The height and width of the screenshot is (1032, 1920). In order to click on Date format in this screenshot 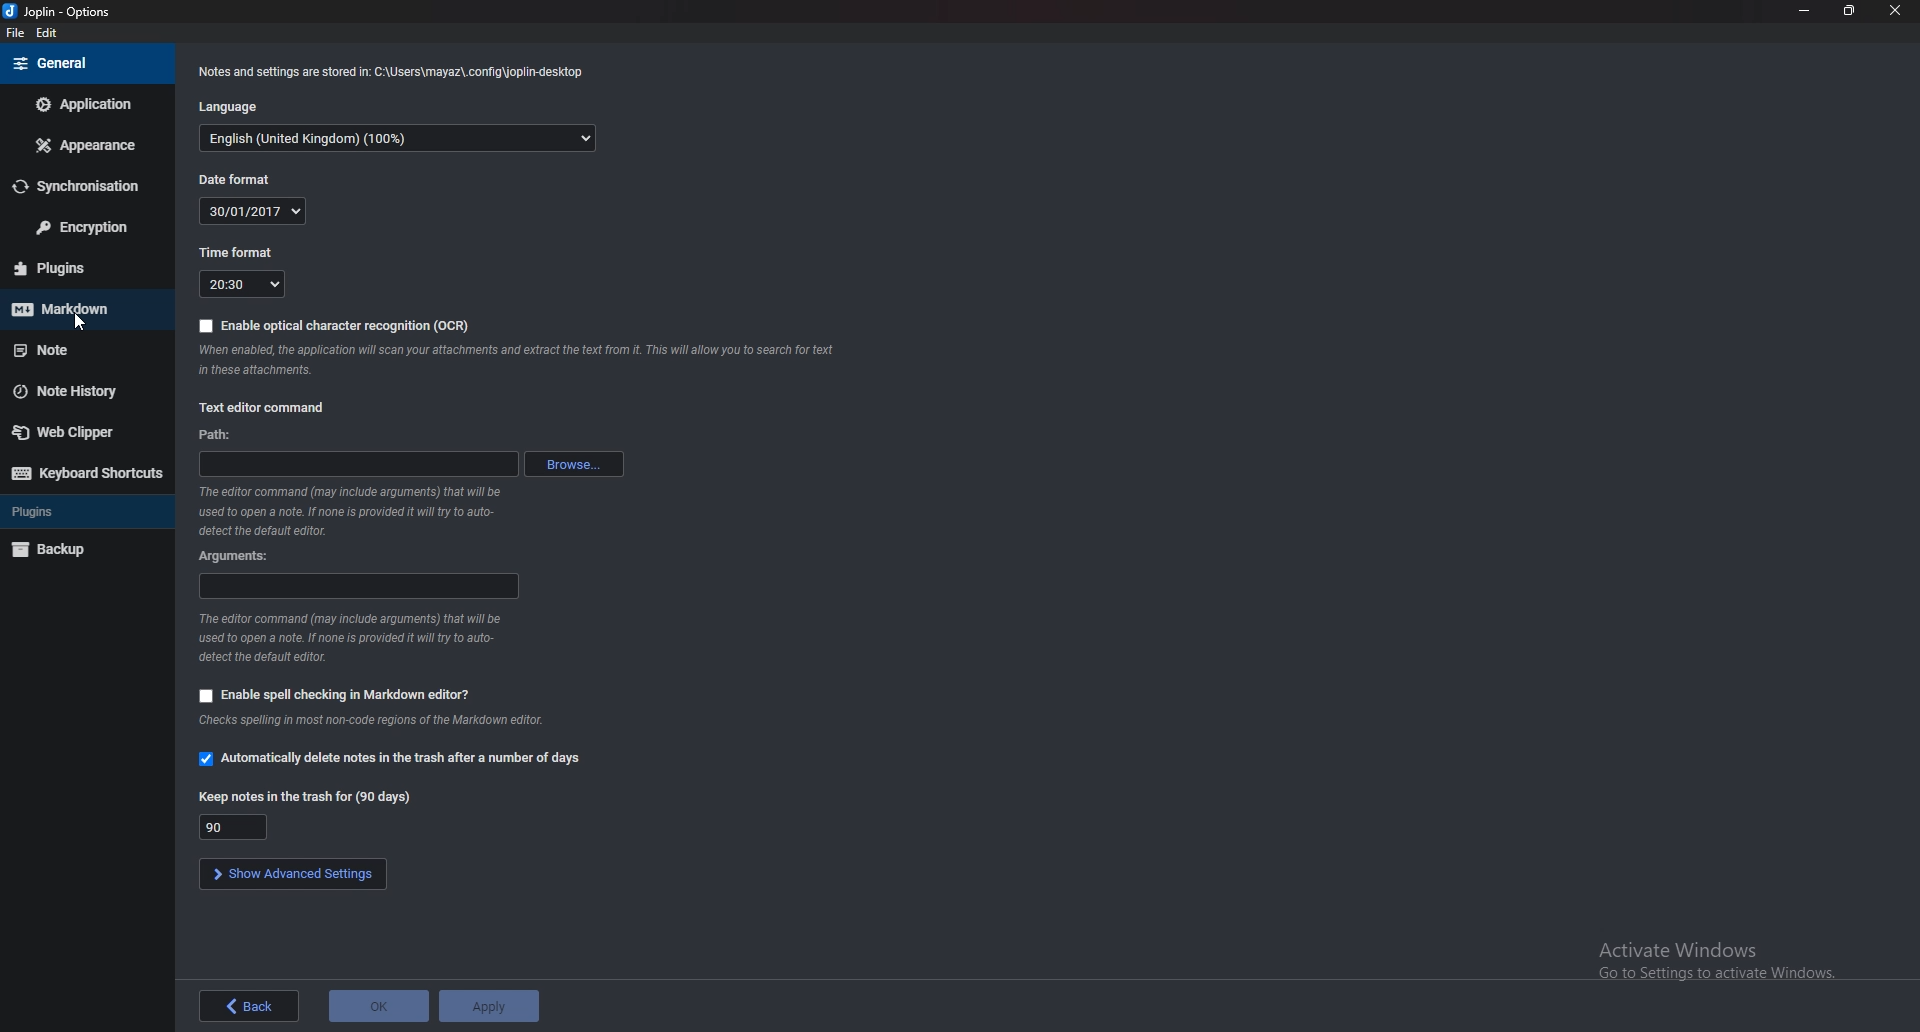, I will do `click(244, 179)`.